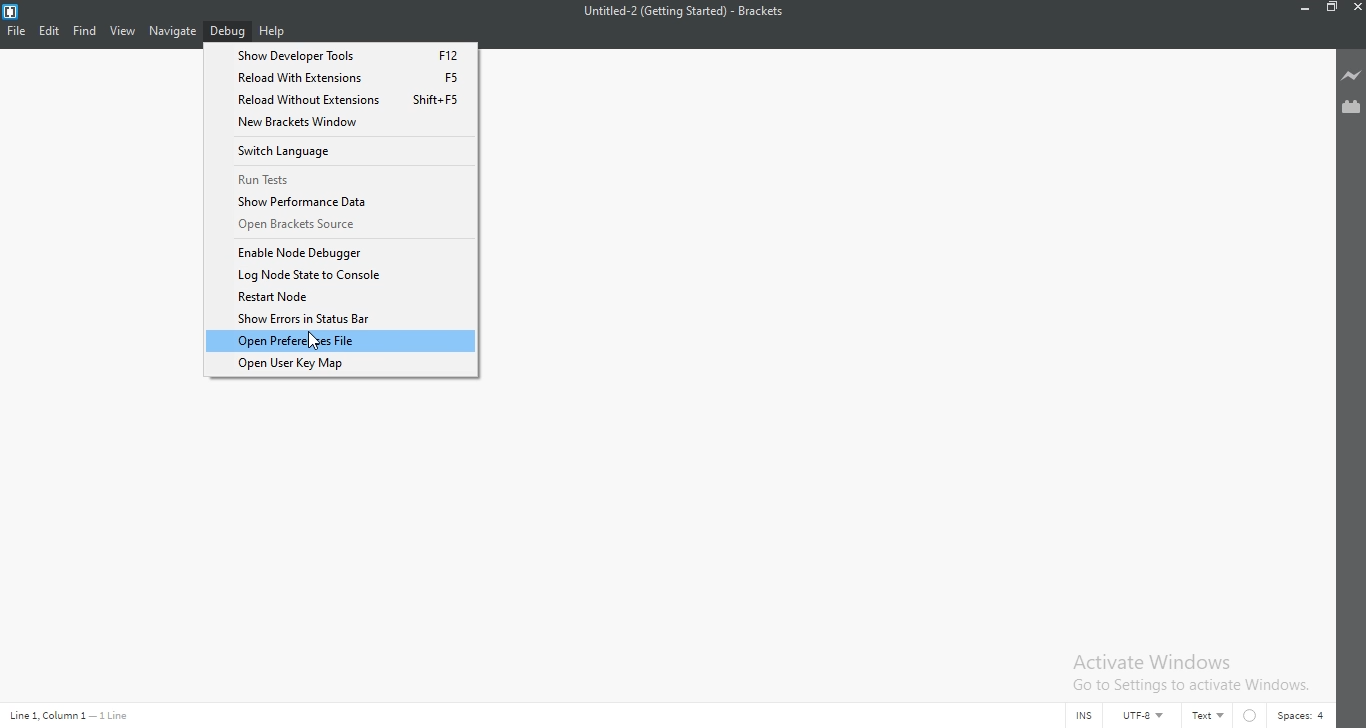  Describe the element at coordinates (73, 714) in the screenshot. I see `Line 1, Column 1 - 1 Line` at that location.